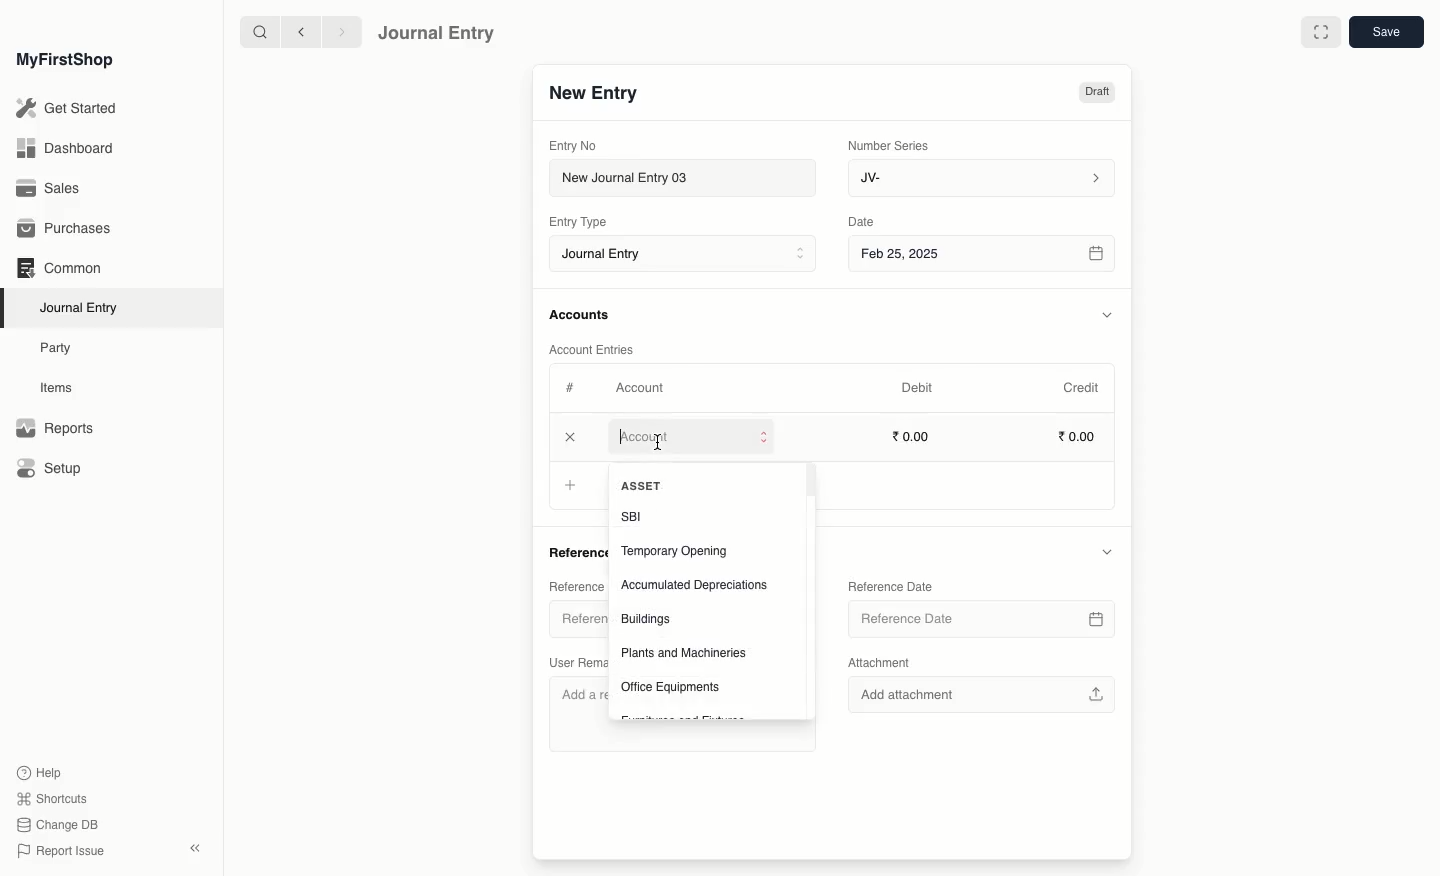 The height and width of the screenshot is (876, 1440). Describe the element at coordinates (572, 438) in the screenshot. I see `Close` at that location.